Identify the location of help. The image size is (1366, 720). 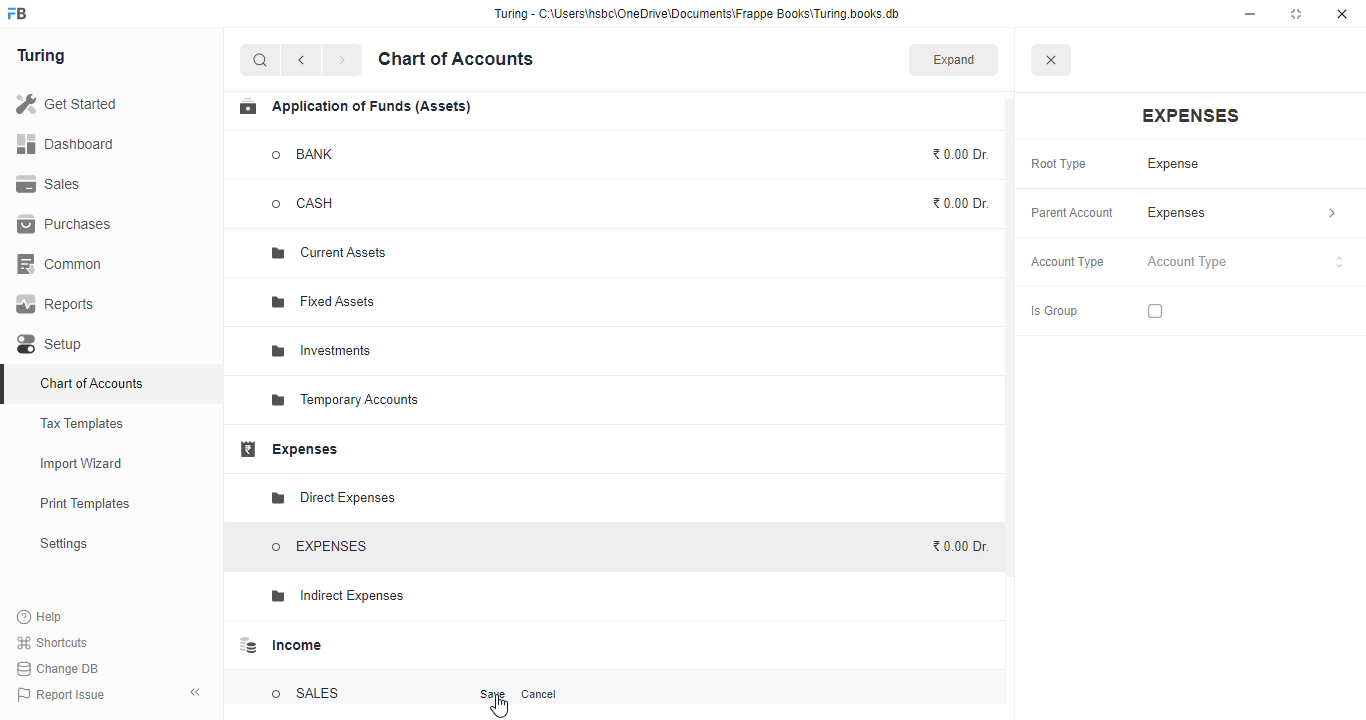
(40, 616).